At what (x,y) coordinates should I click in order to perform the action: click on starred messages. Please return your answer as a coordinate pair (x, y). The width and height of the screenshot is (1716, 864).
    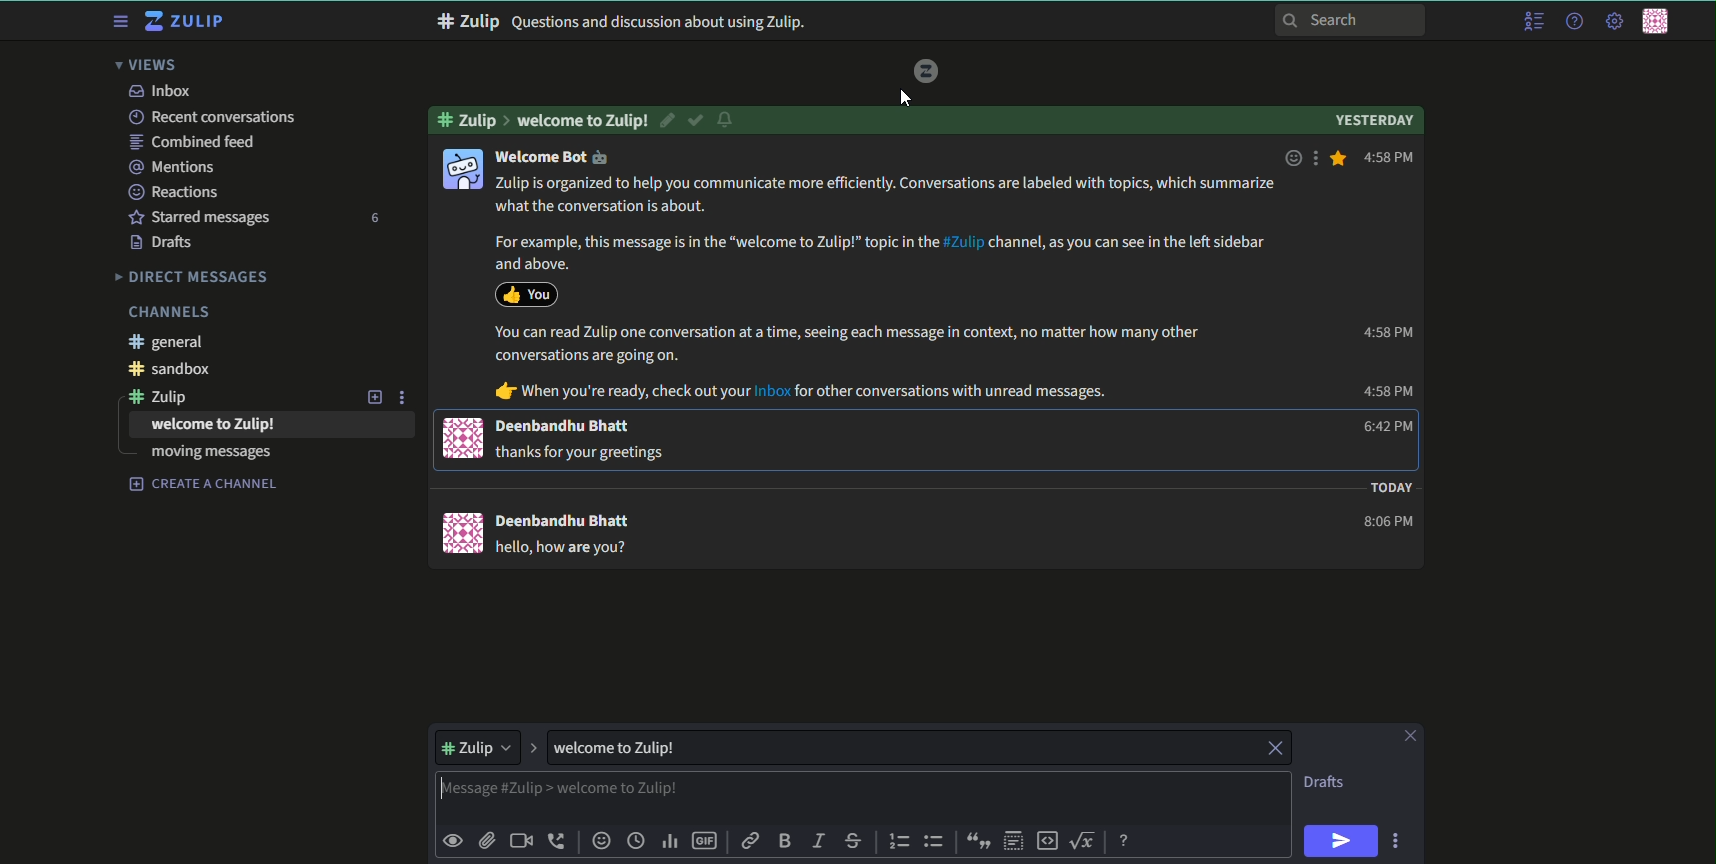
    Looking at the image, I should click on (199, 216).